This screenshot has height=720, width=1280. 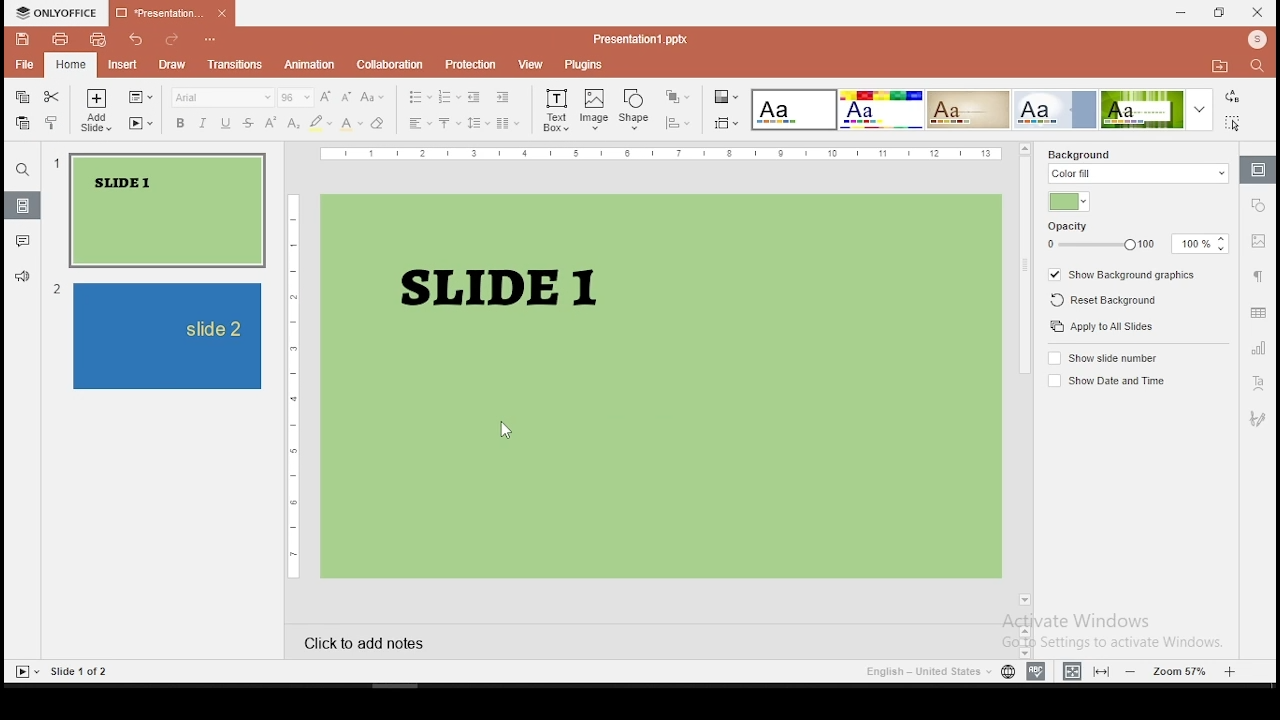 I want to click on opacity, so click(x=1069, y=227).